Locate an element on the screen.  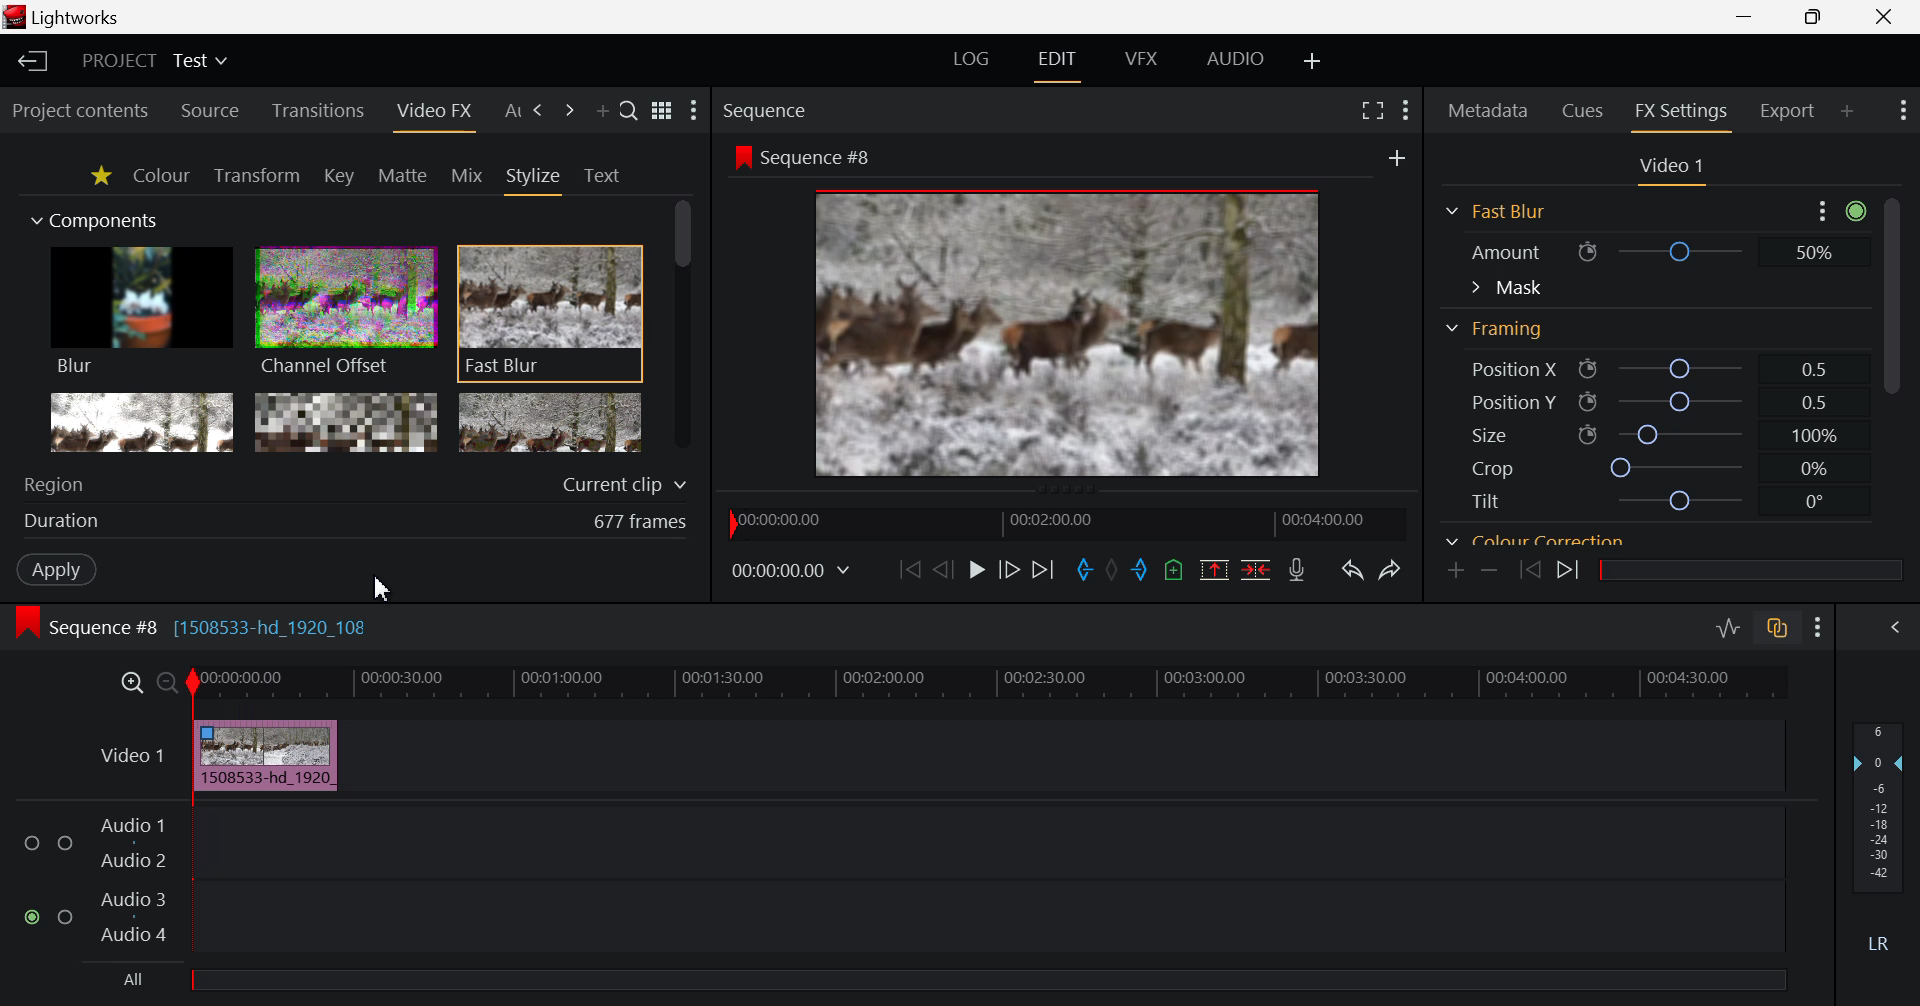
Add keyframe is located at coordinates (1454, 574).